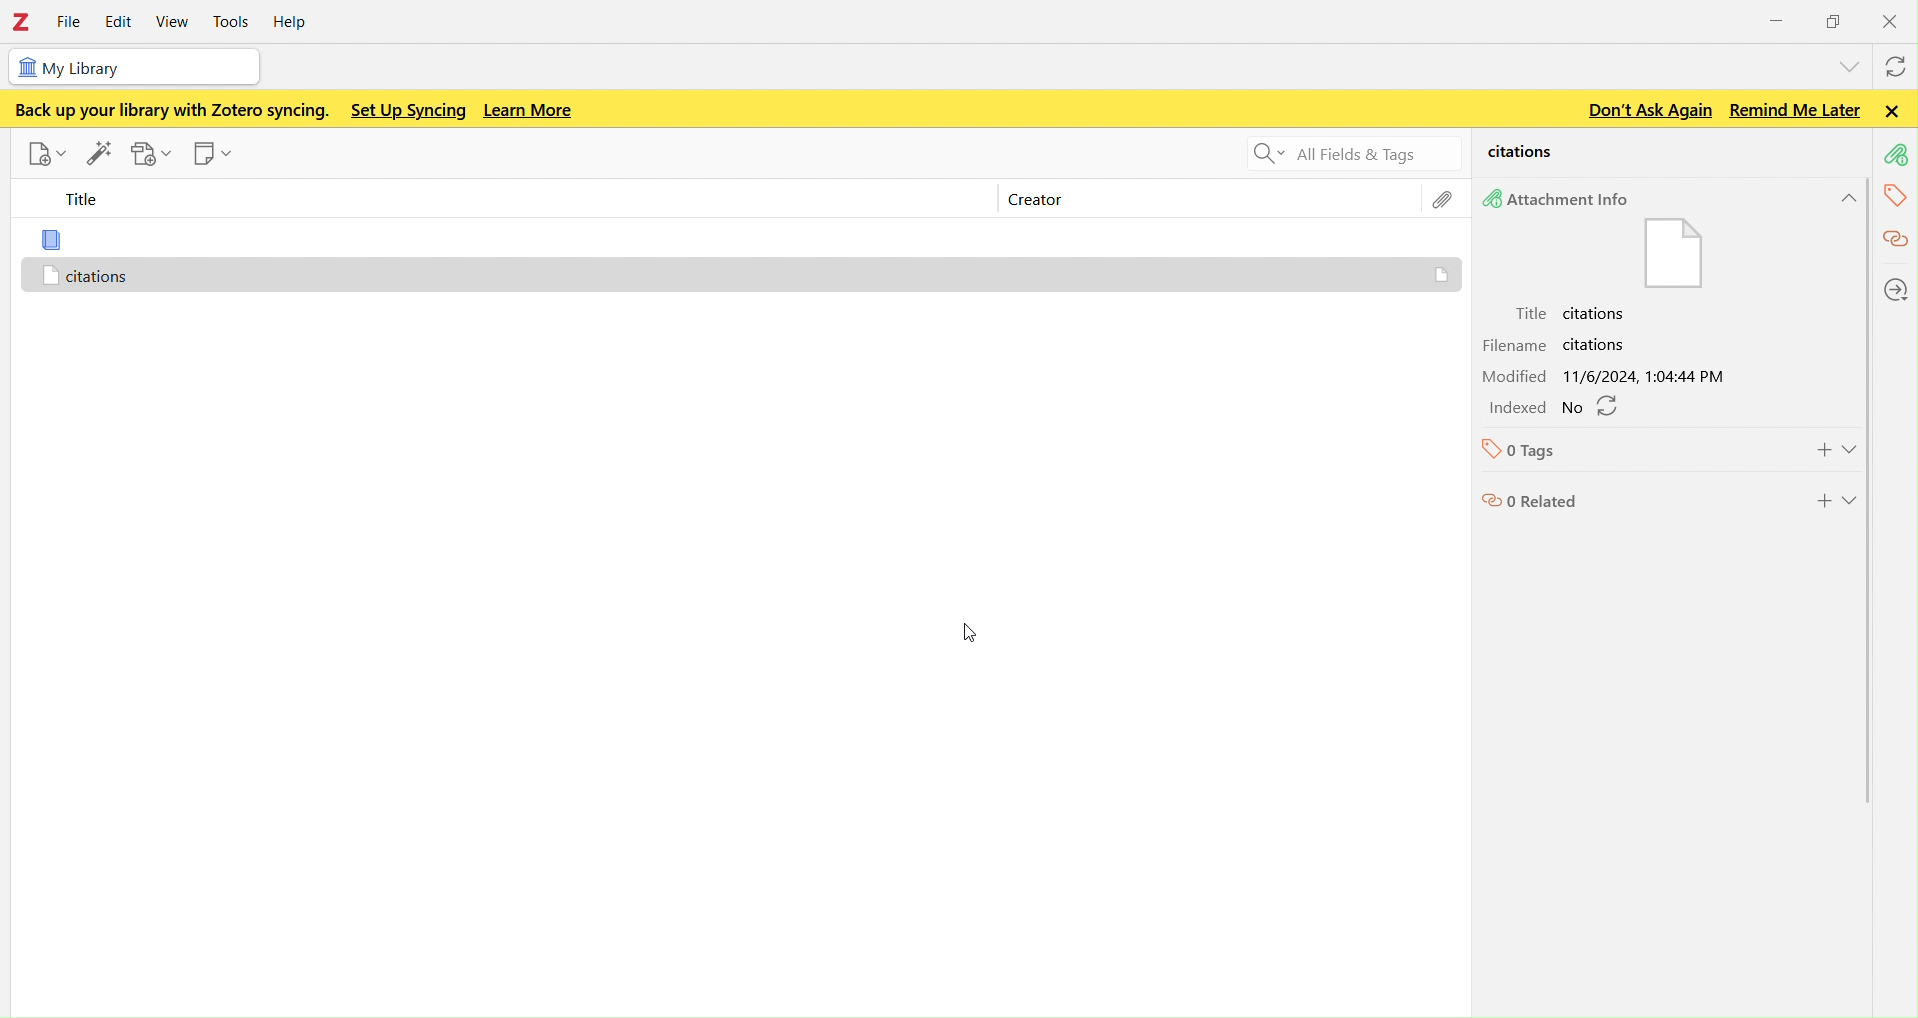 This screenshot has width=1918, height=1018. What do you see at coordinates (237, 19) in the screenshot?
I see `tools` at bounding box center [237, 19].